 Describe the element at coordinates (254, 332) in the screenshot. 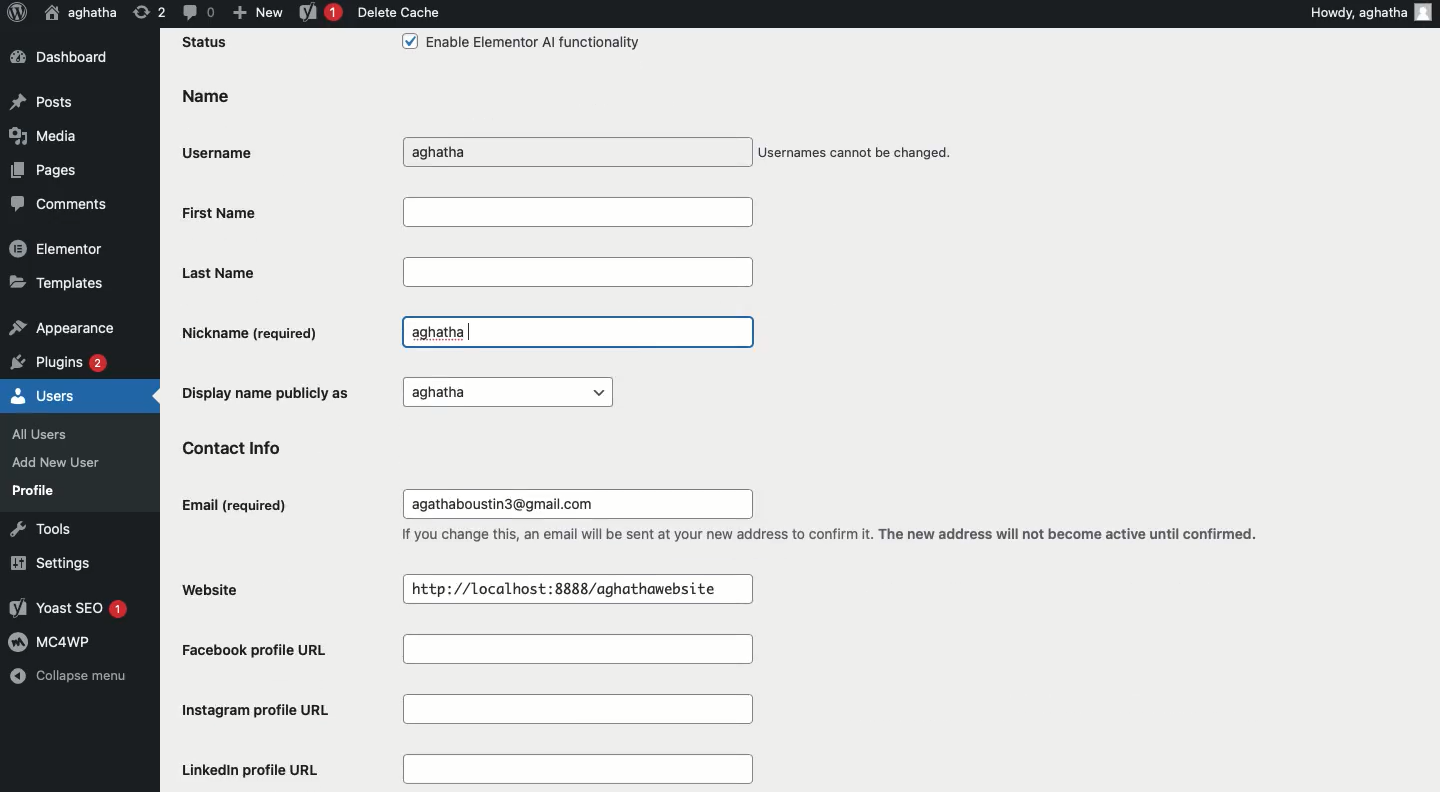

I see `Nickname (required)` at that location.